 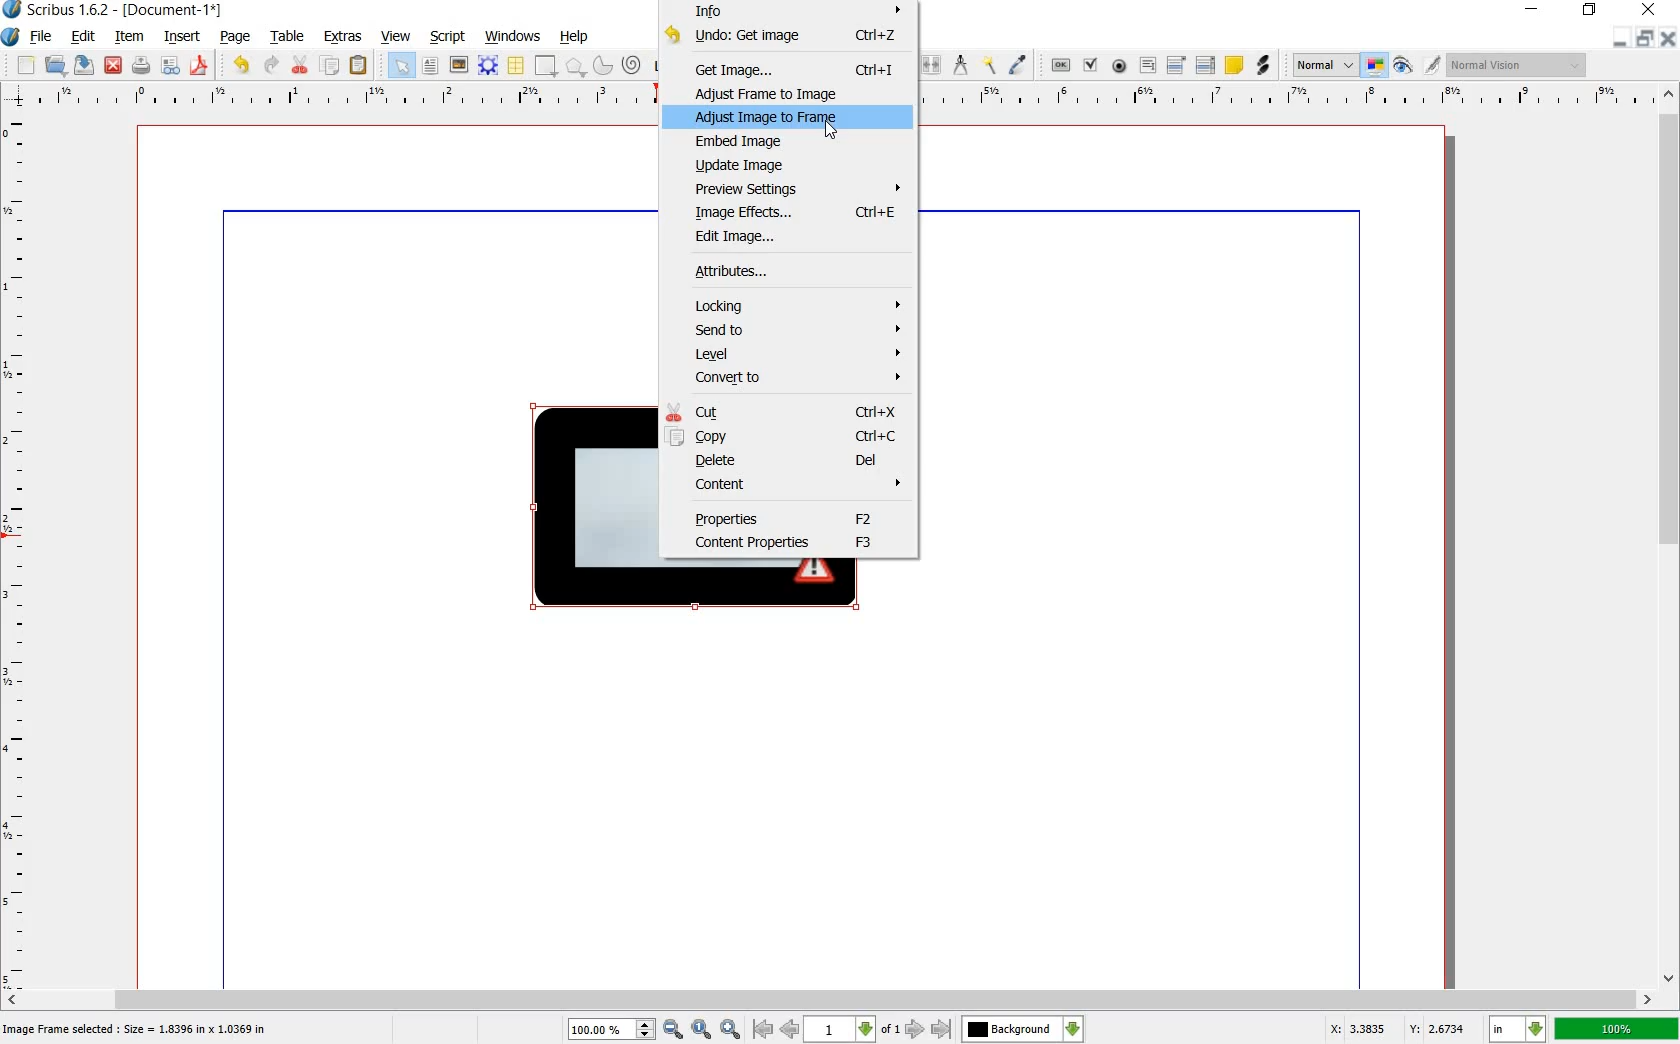 What do you see at coordinates (1646, 37) in the screenshot?
I see `restore document` at bounding box center [1646, 37].